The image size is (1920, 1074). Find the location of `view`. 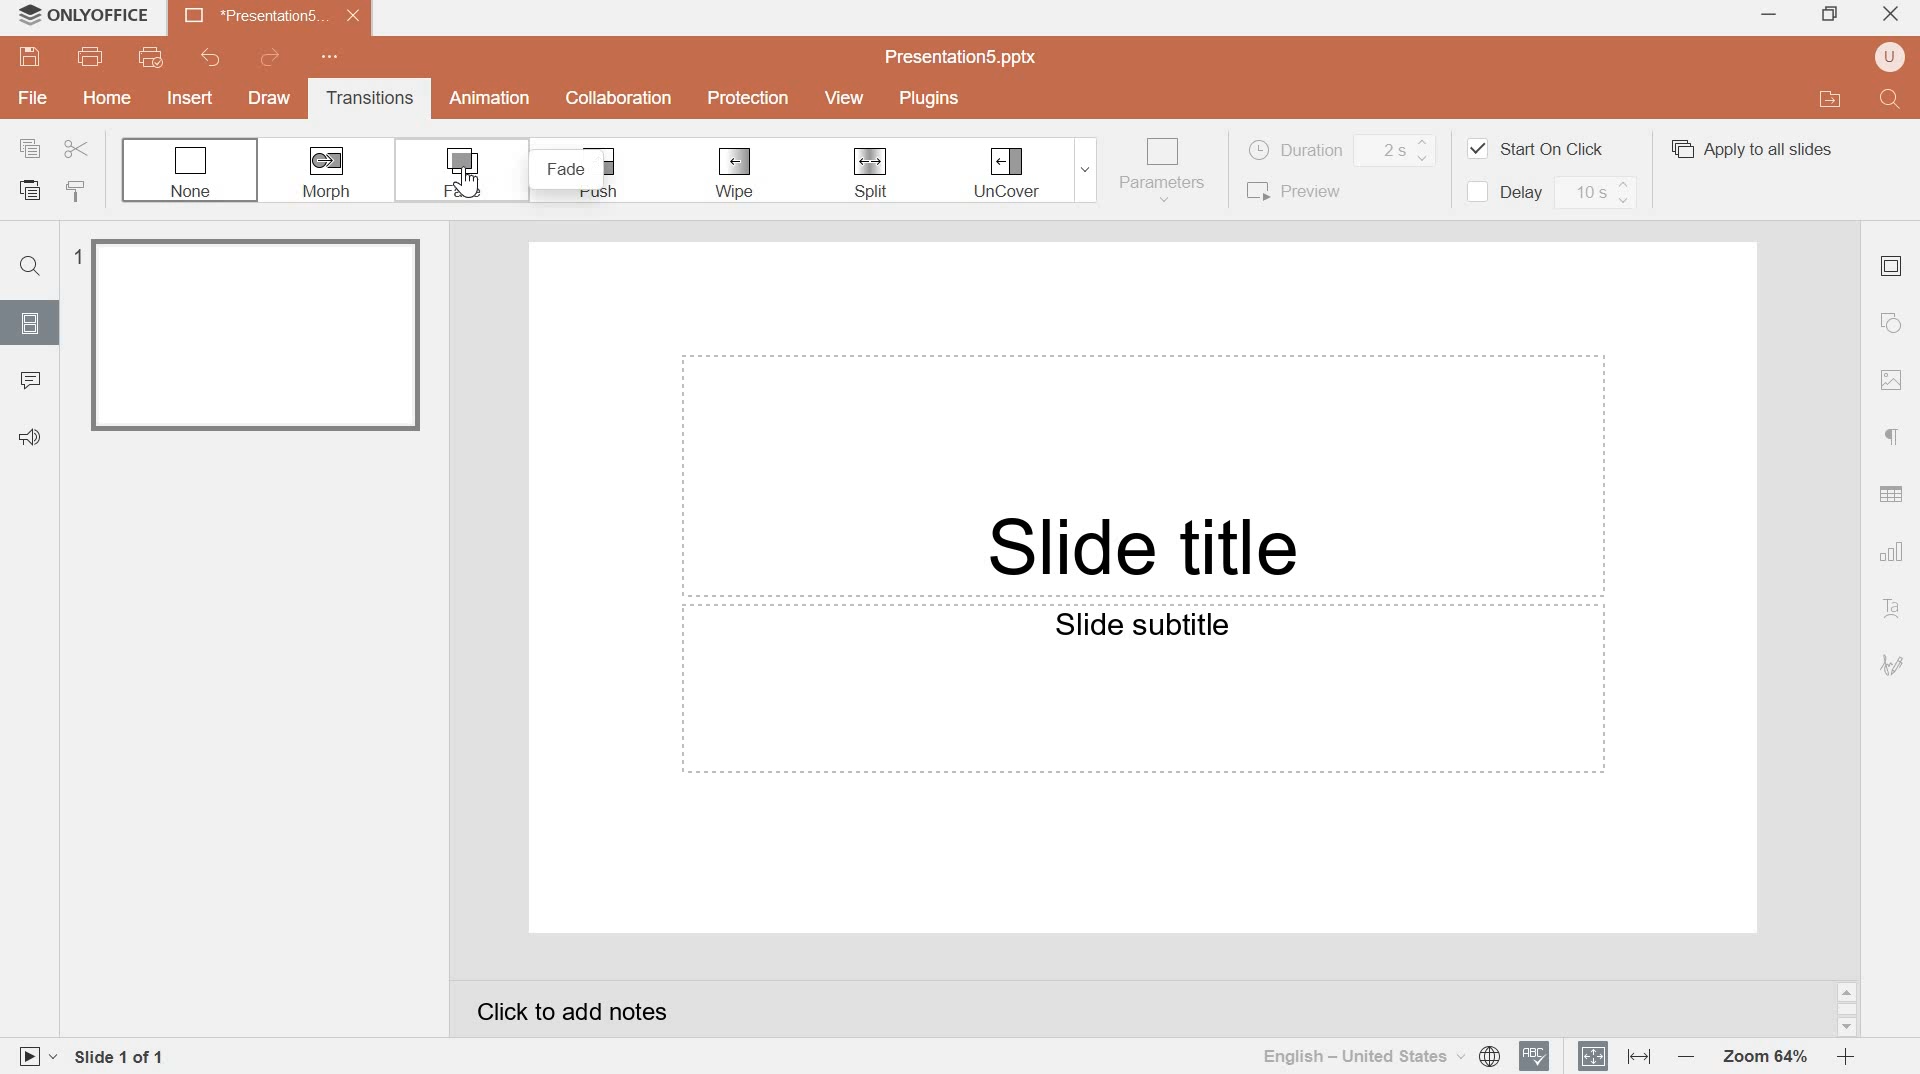

view is located at coordinates (848, 97).